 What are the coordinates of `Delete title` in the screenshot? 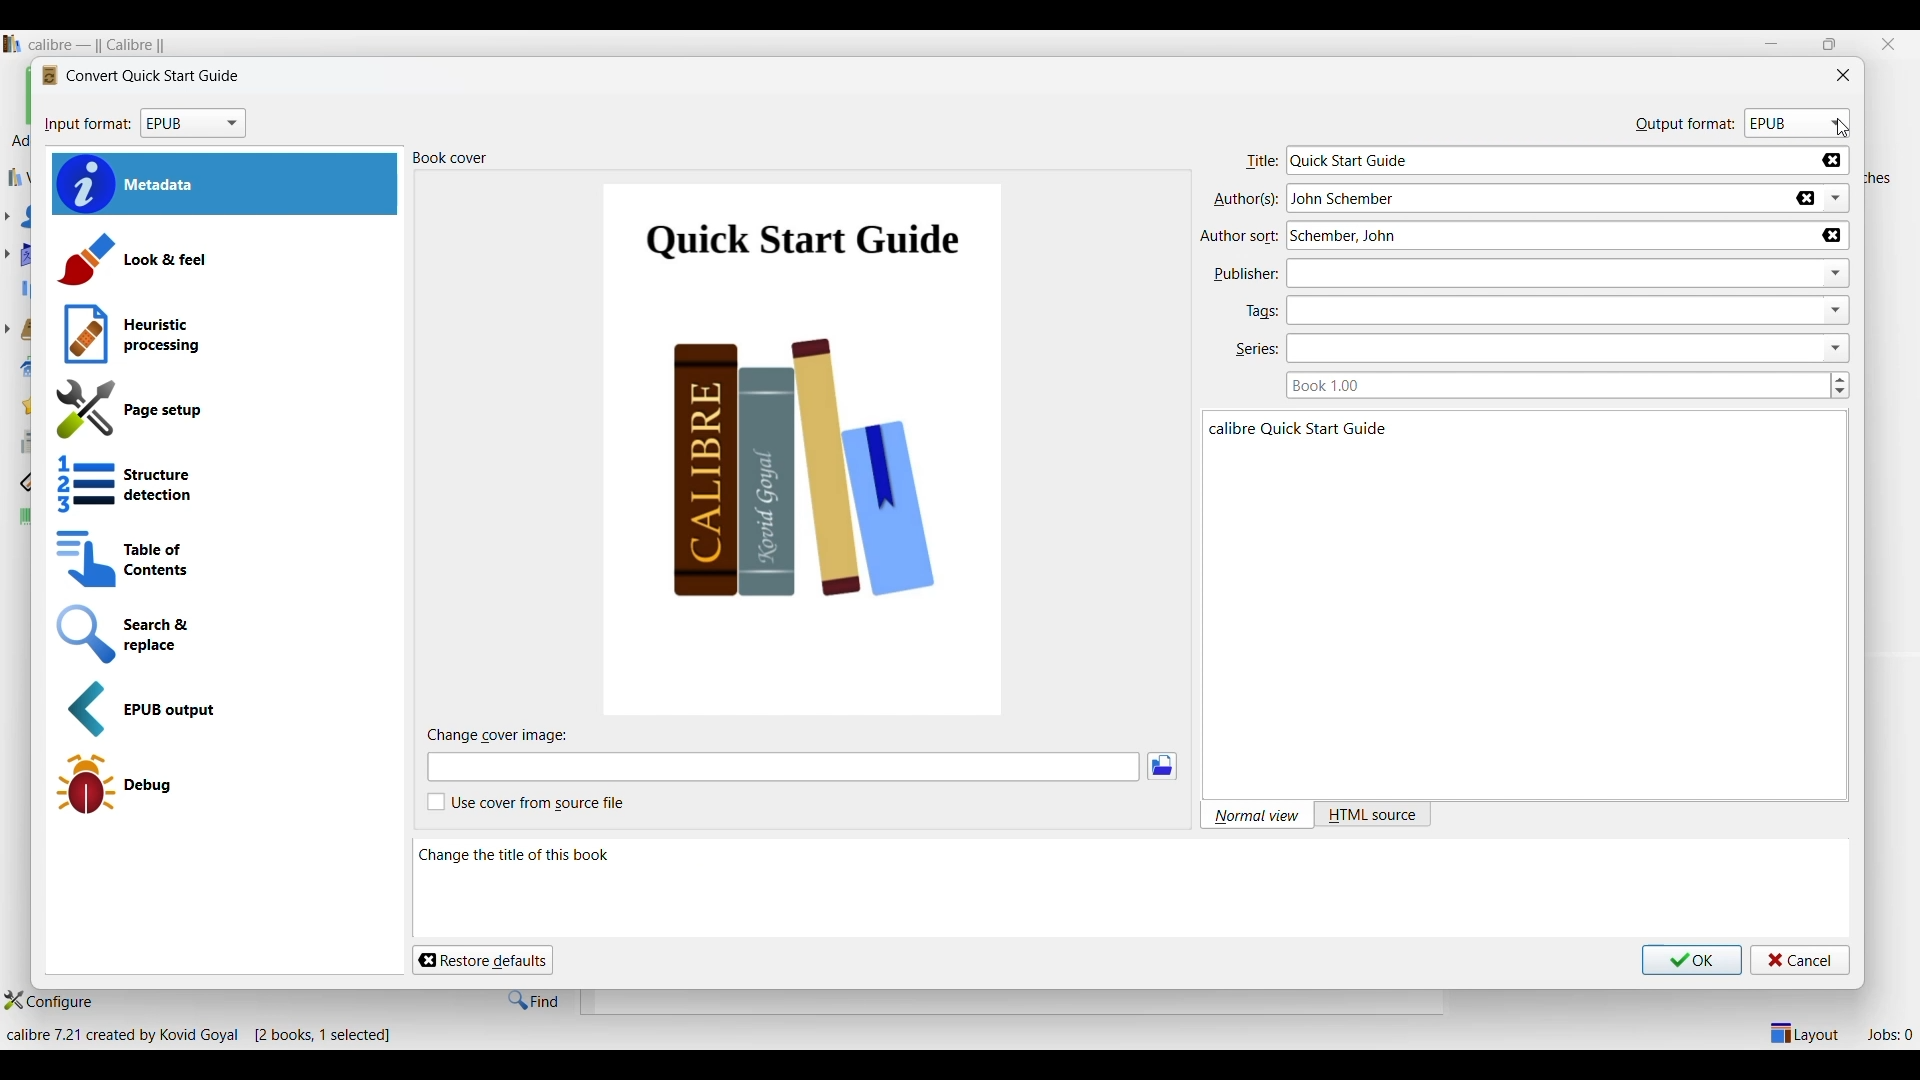 It's located at (1831, 160).